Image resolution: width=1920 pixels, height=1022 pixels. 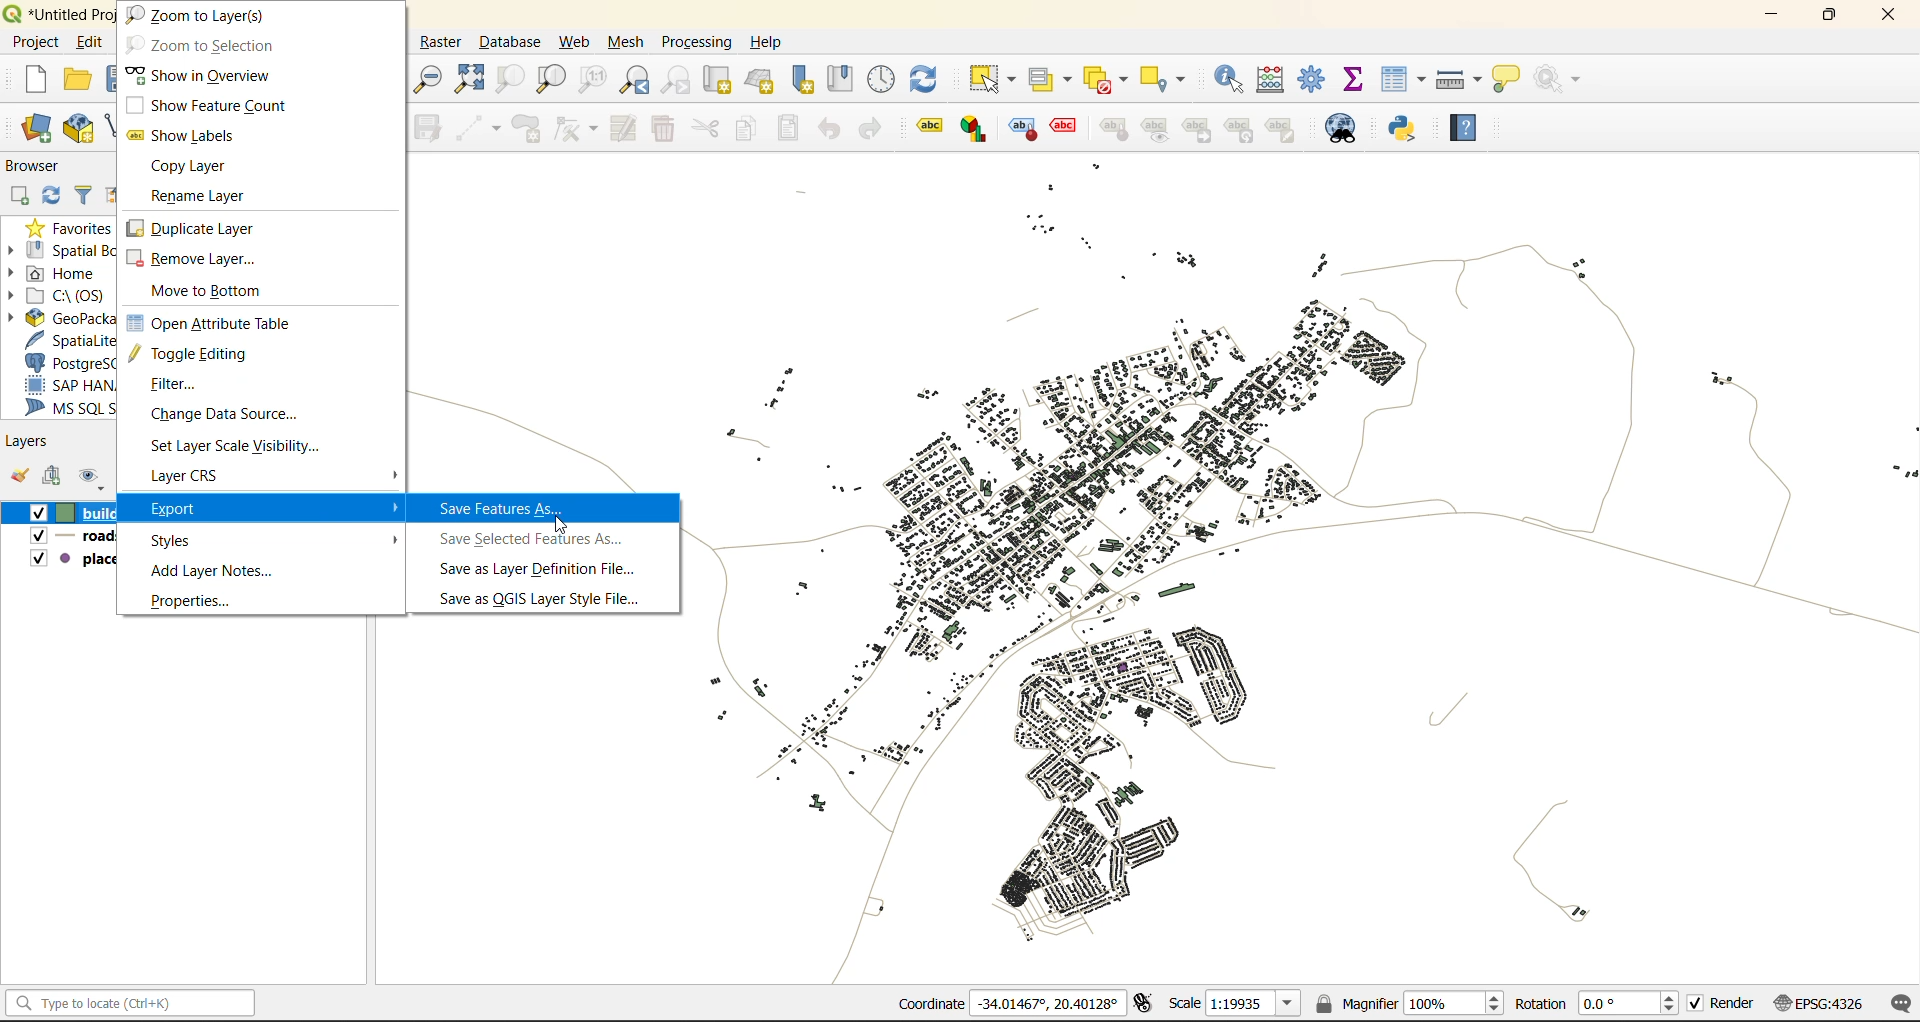 I want to click on attributes table, so click(x=1403, y=81).